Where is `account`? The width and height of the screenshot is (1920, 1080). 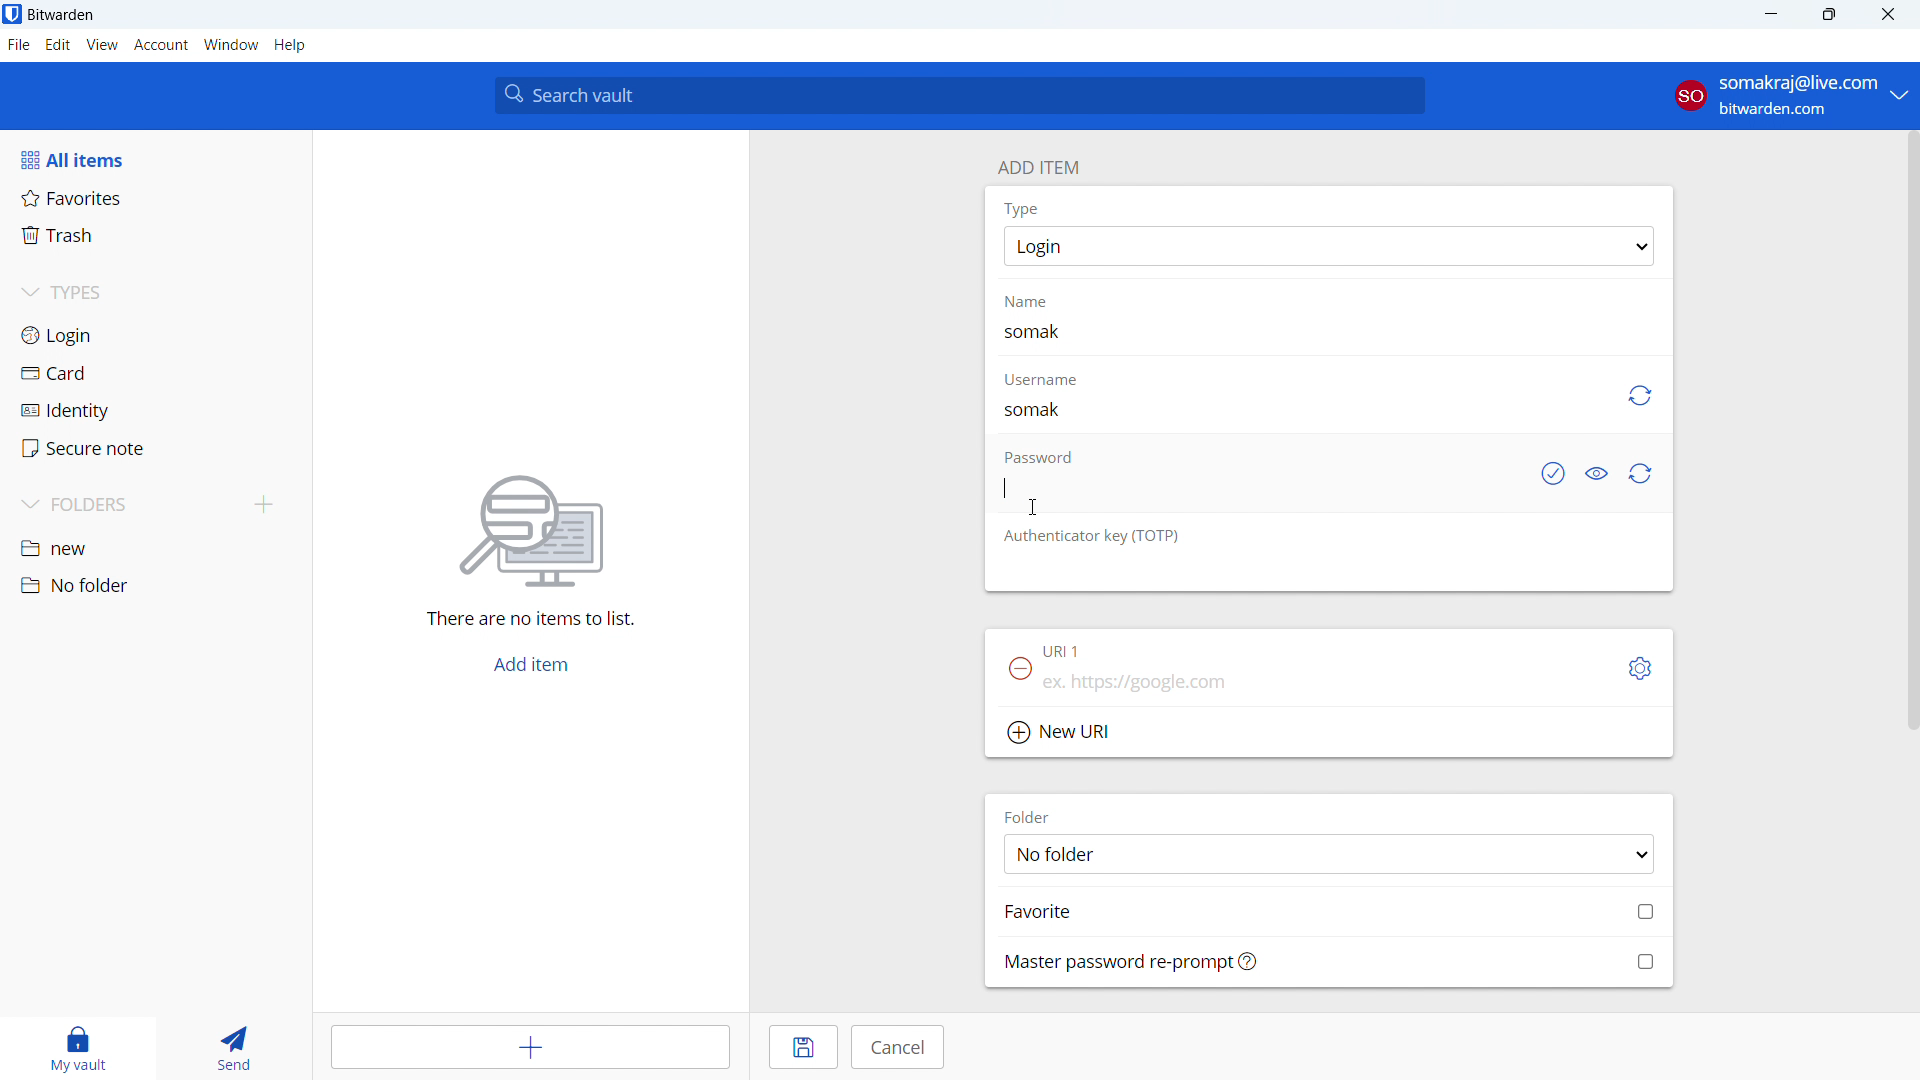 account is located at coordinates (1790, 96).